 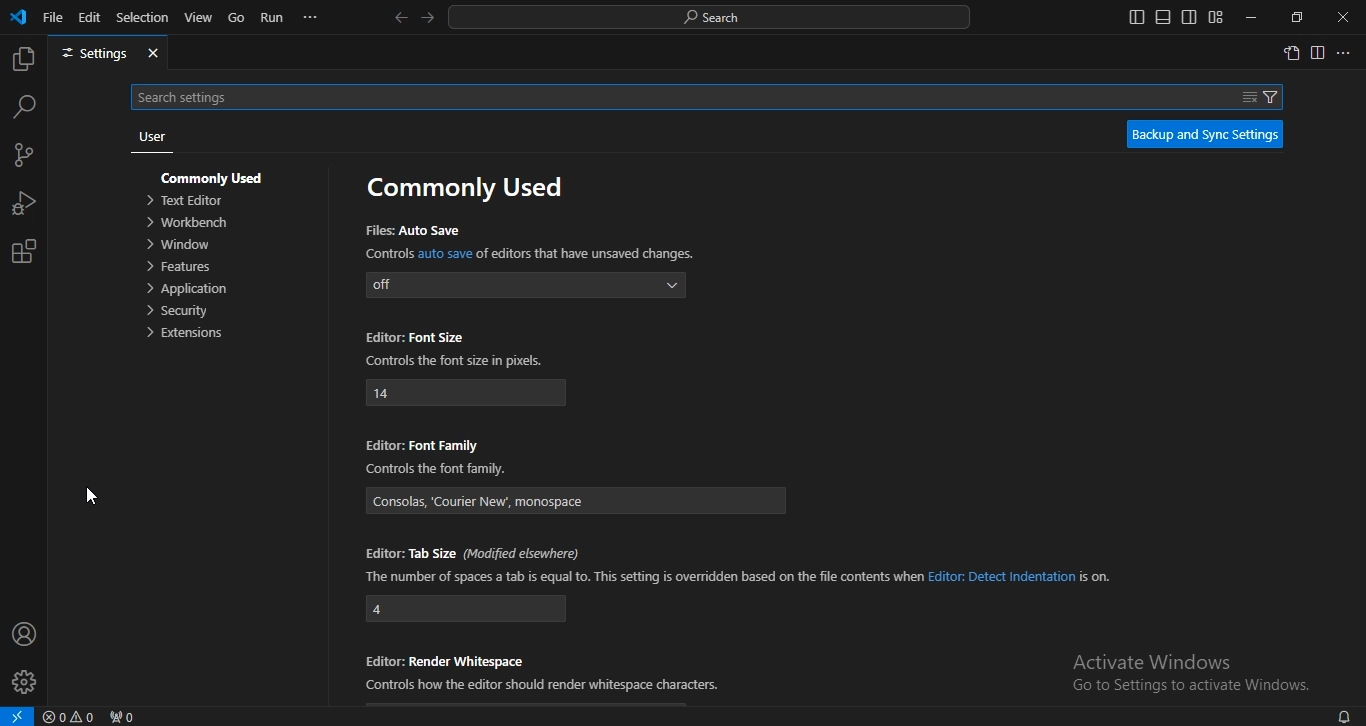 What do you see at coordinates (1291, 52) in the screenshot?
I see `open settings` at bounding box center [1291, 52].